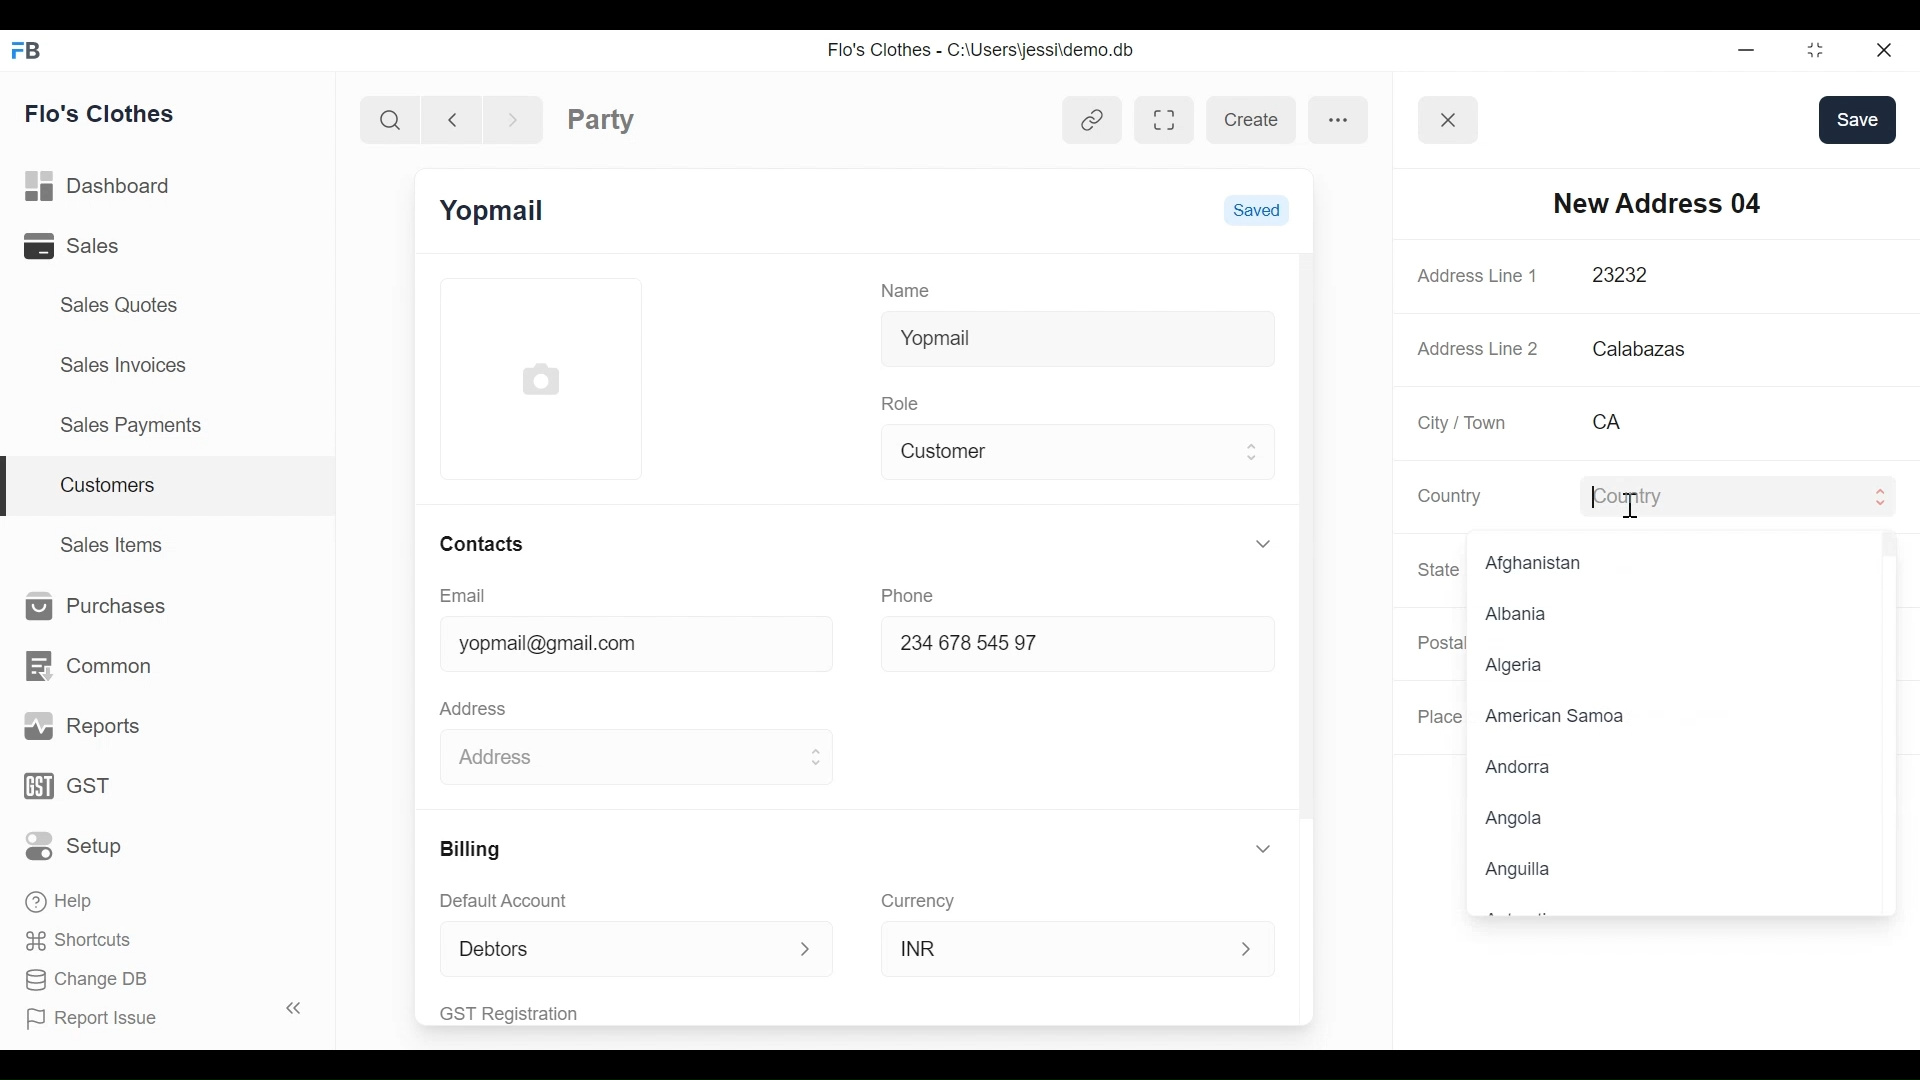 Image resolution: width=1920 pixels, height=1080 pixels. What do you see at coordinates (904, 401) in the screenshot?
I see `Role` at bounding box center [904, 401].